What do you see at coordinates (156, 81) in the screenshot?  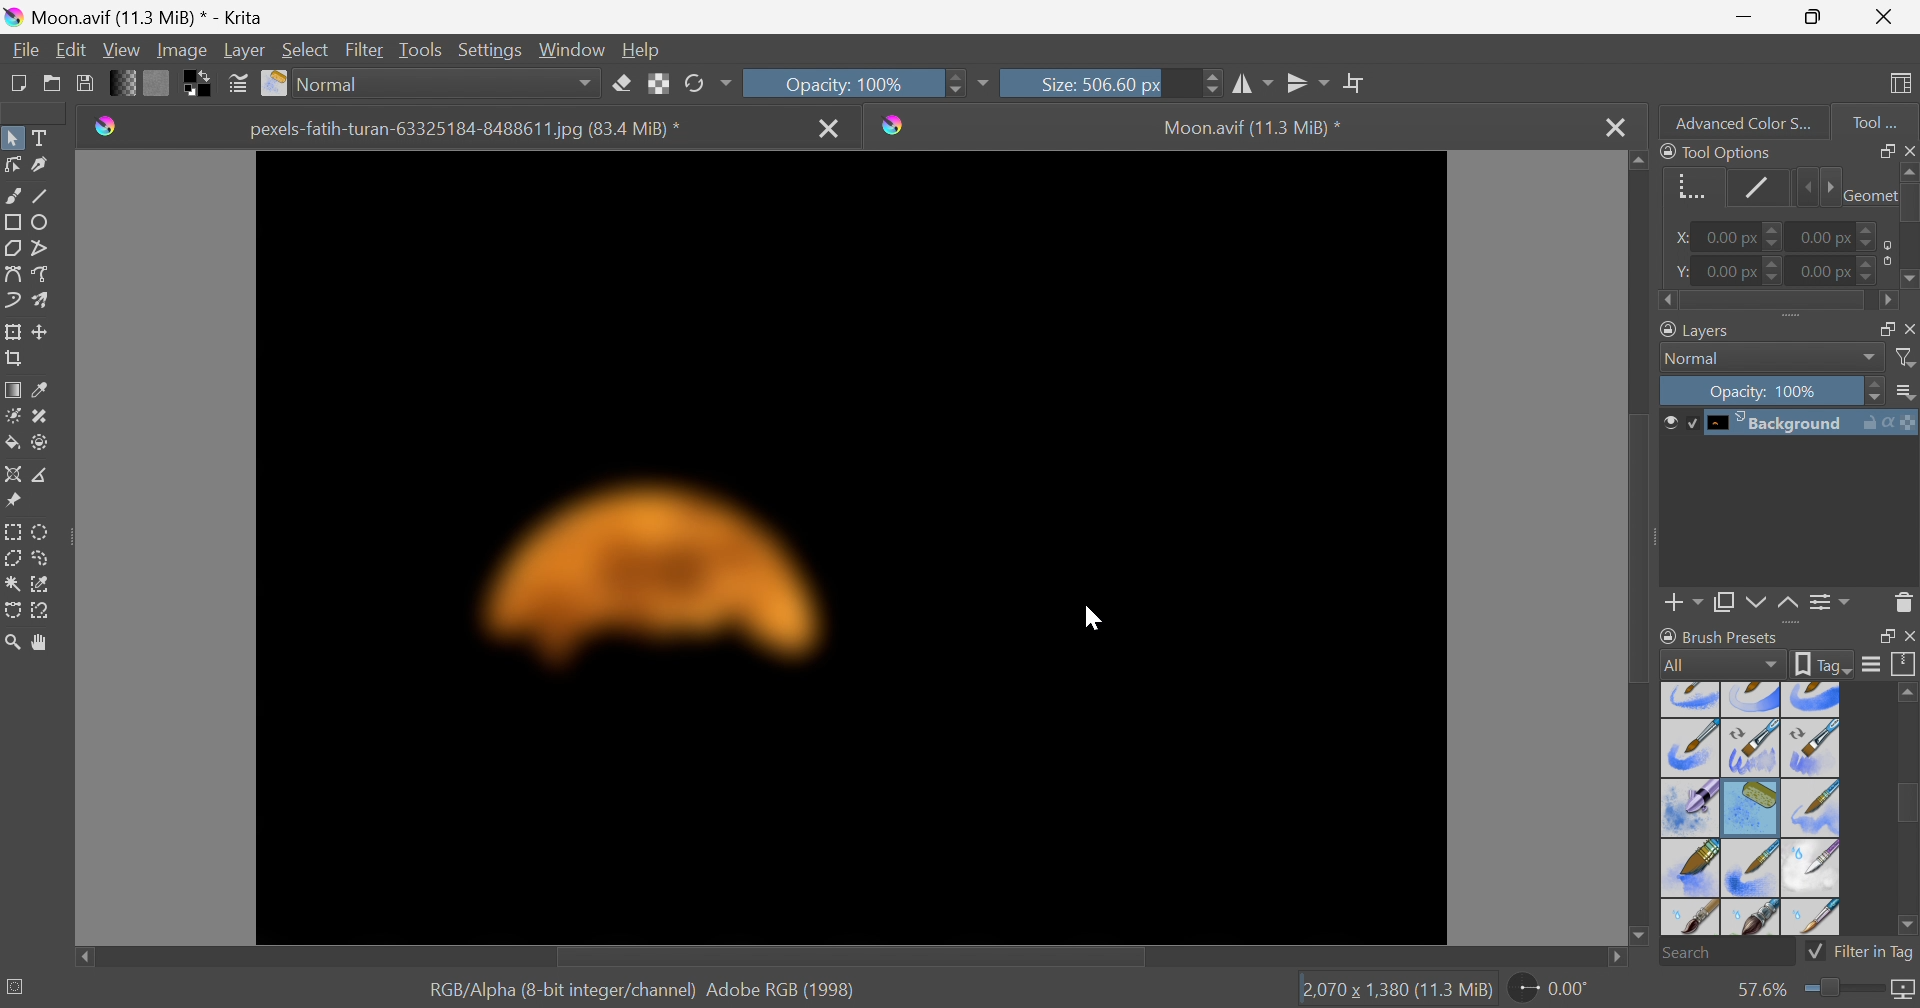 I see `Fill patterns` at bounding box center [156, 81].